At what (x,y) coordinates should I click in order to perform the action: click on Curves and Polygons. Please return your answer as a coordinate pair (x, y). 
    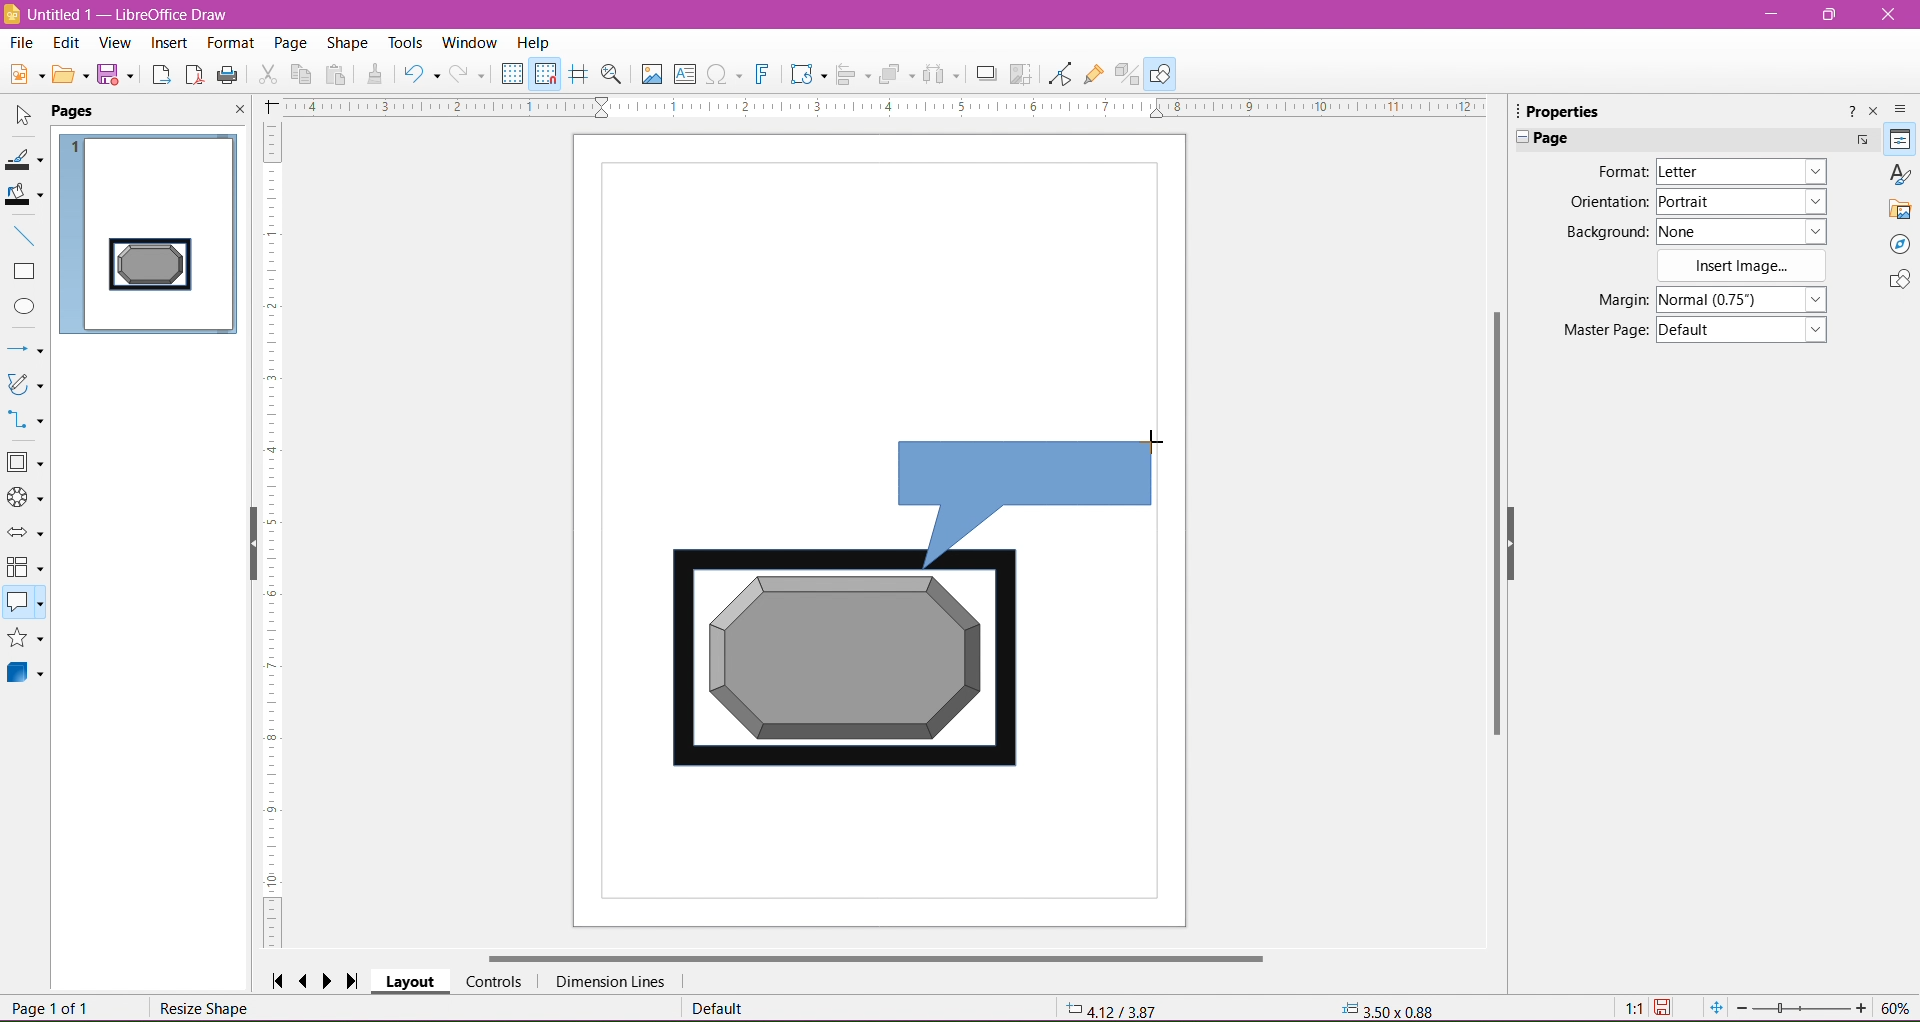
    Looking at the image, I should click on (25, 385).